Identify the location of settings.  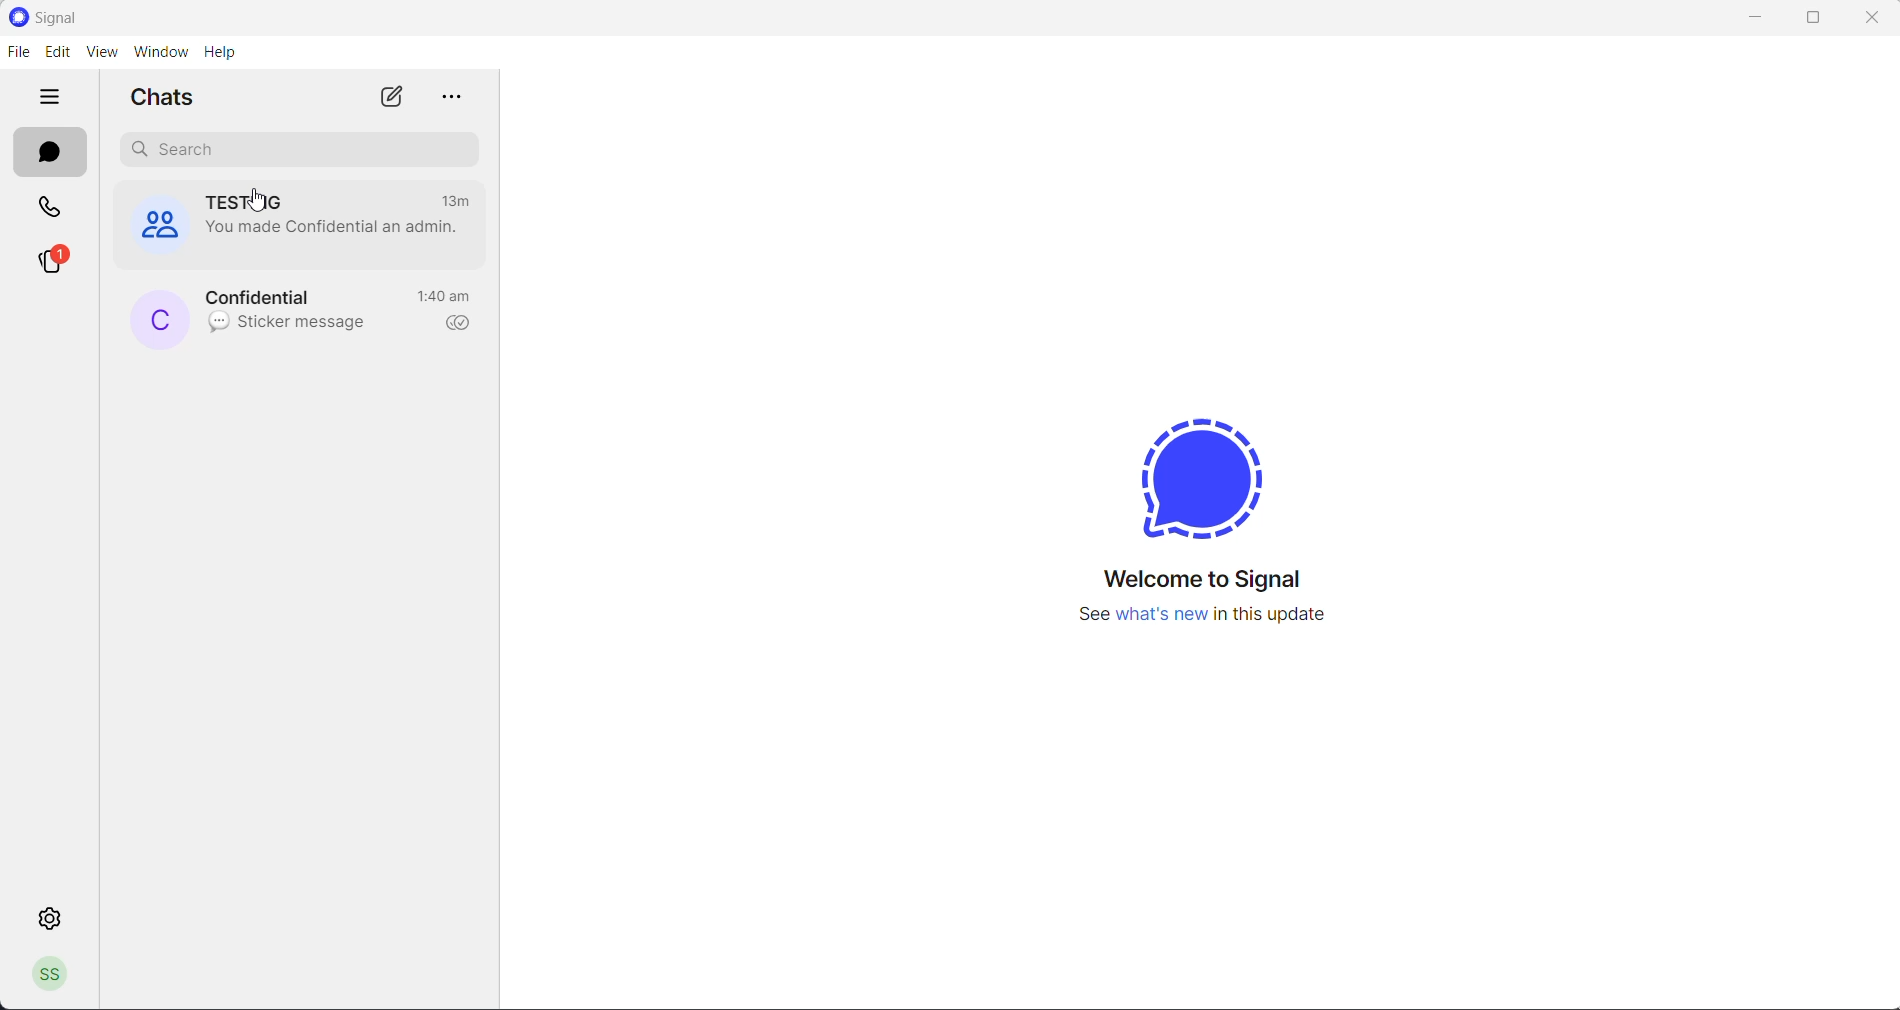
(49, 920).